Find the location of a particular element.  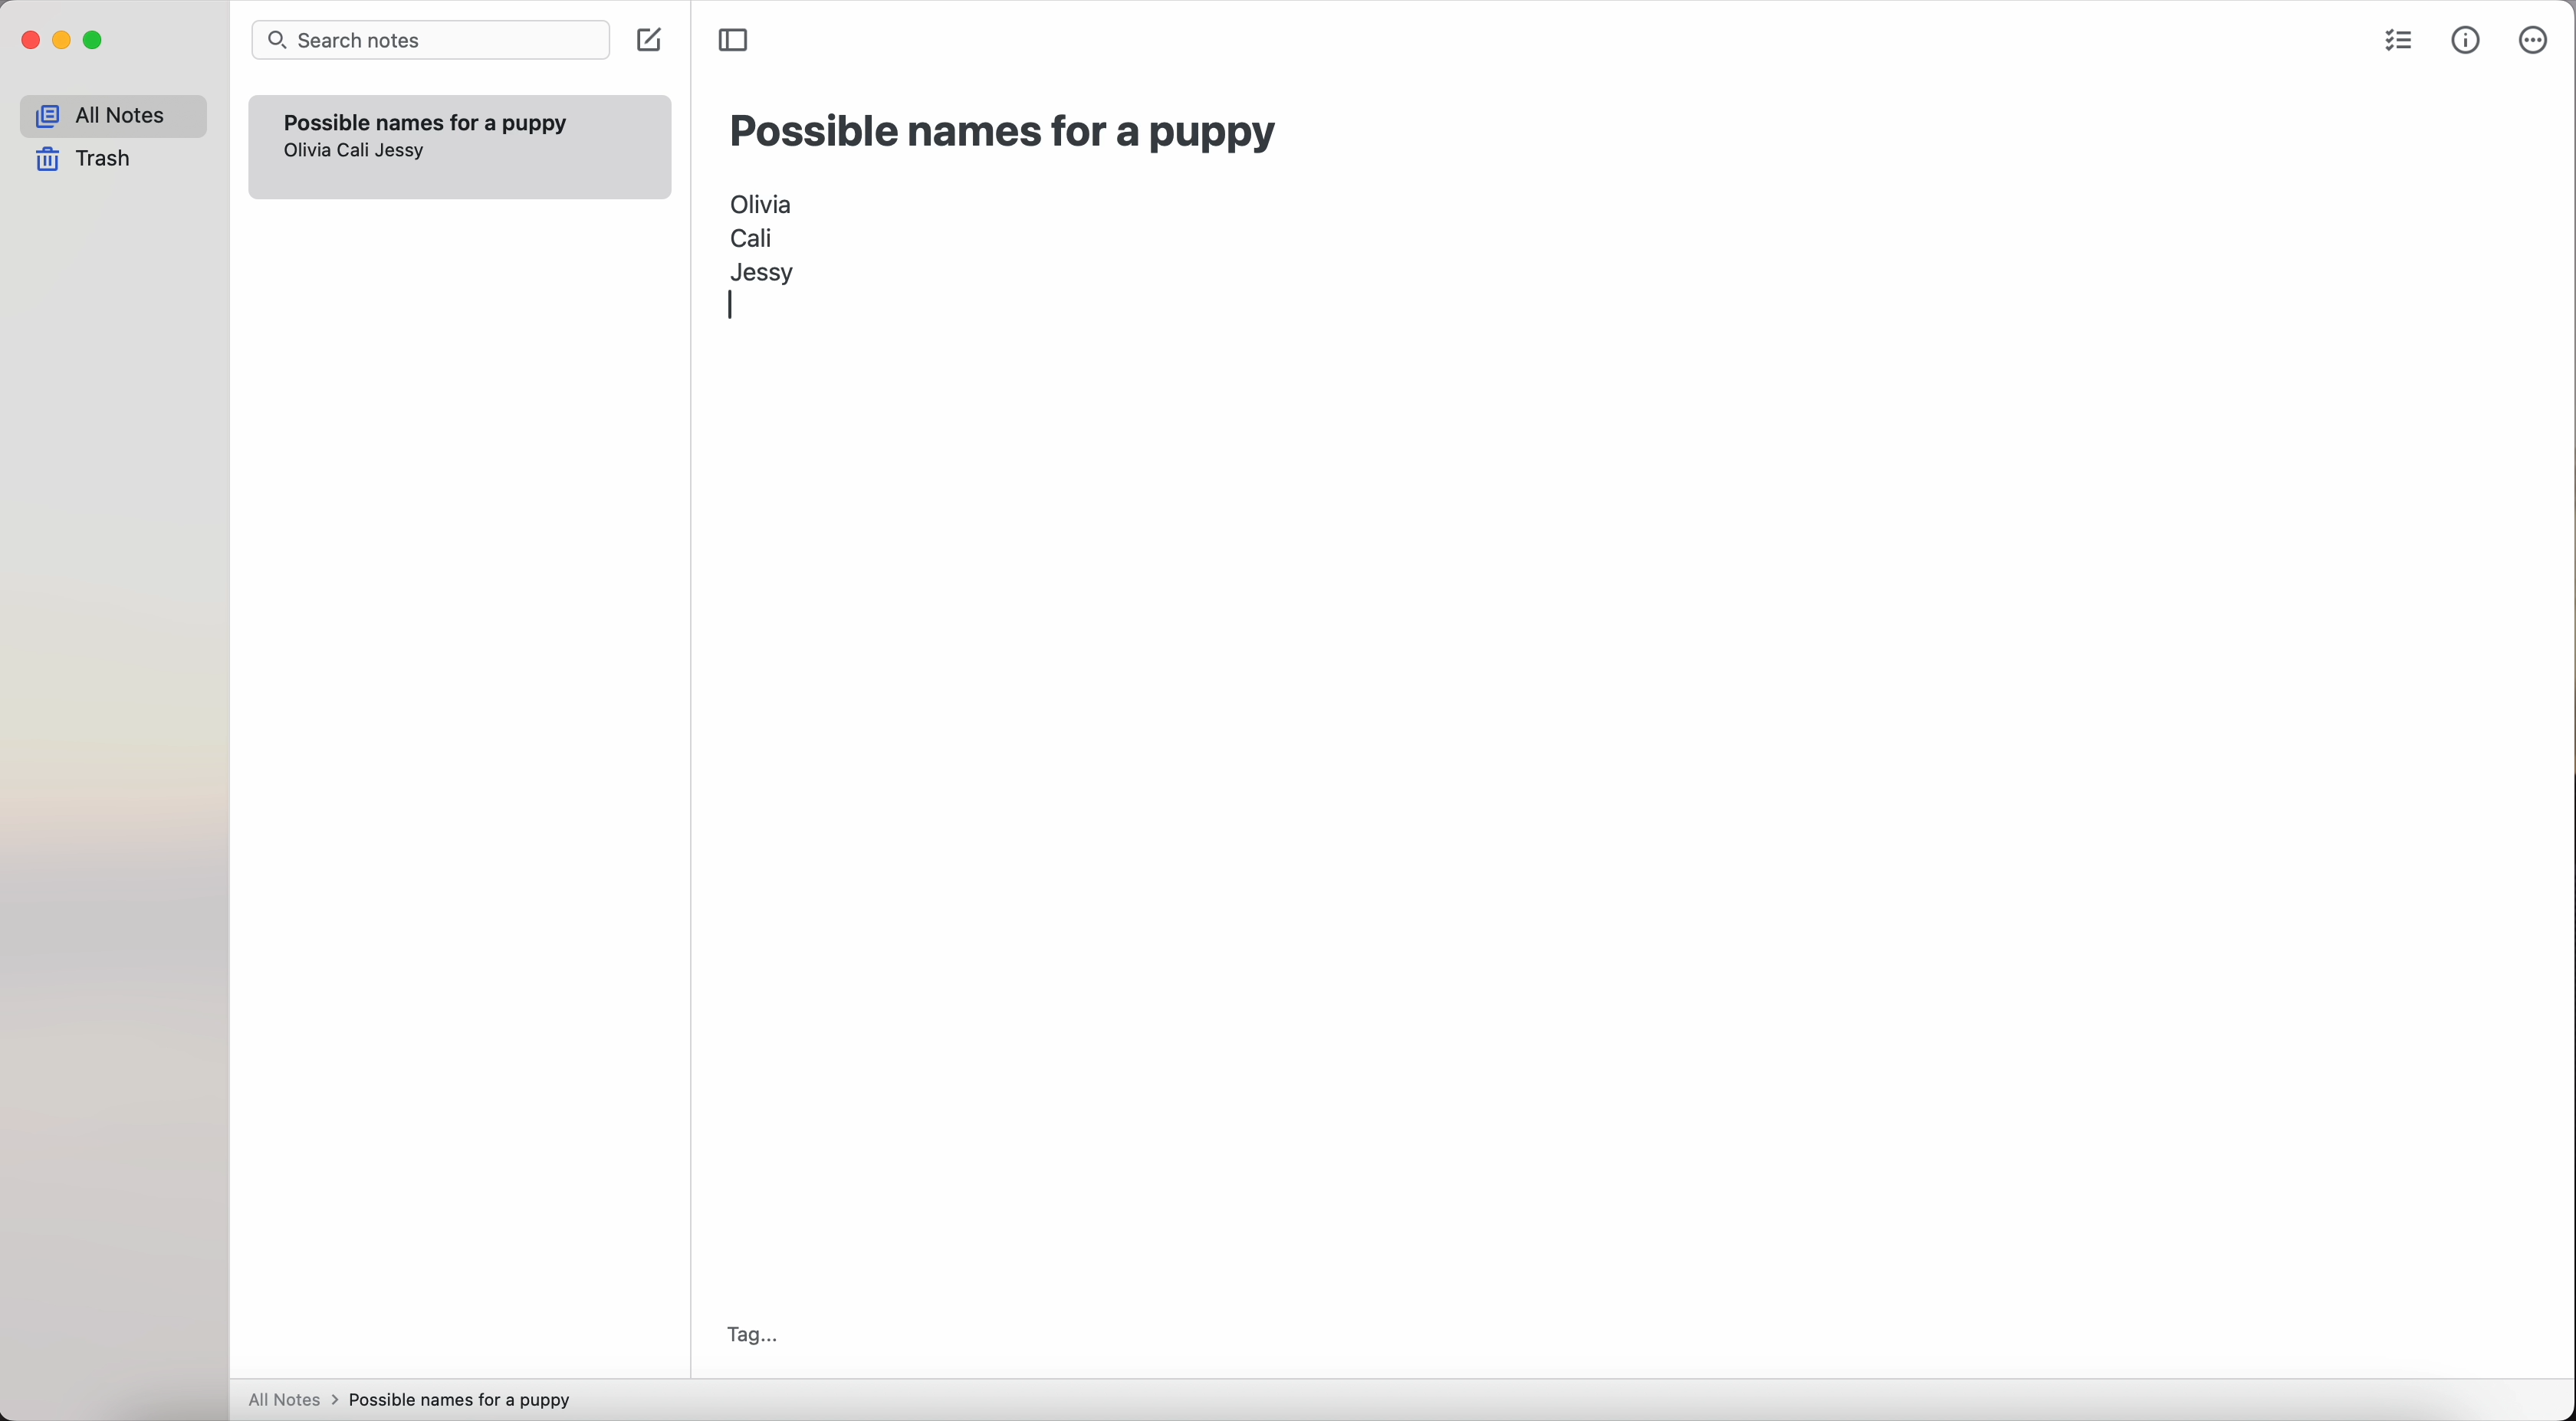

tag is located at coordinates (750, 1333).